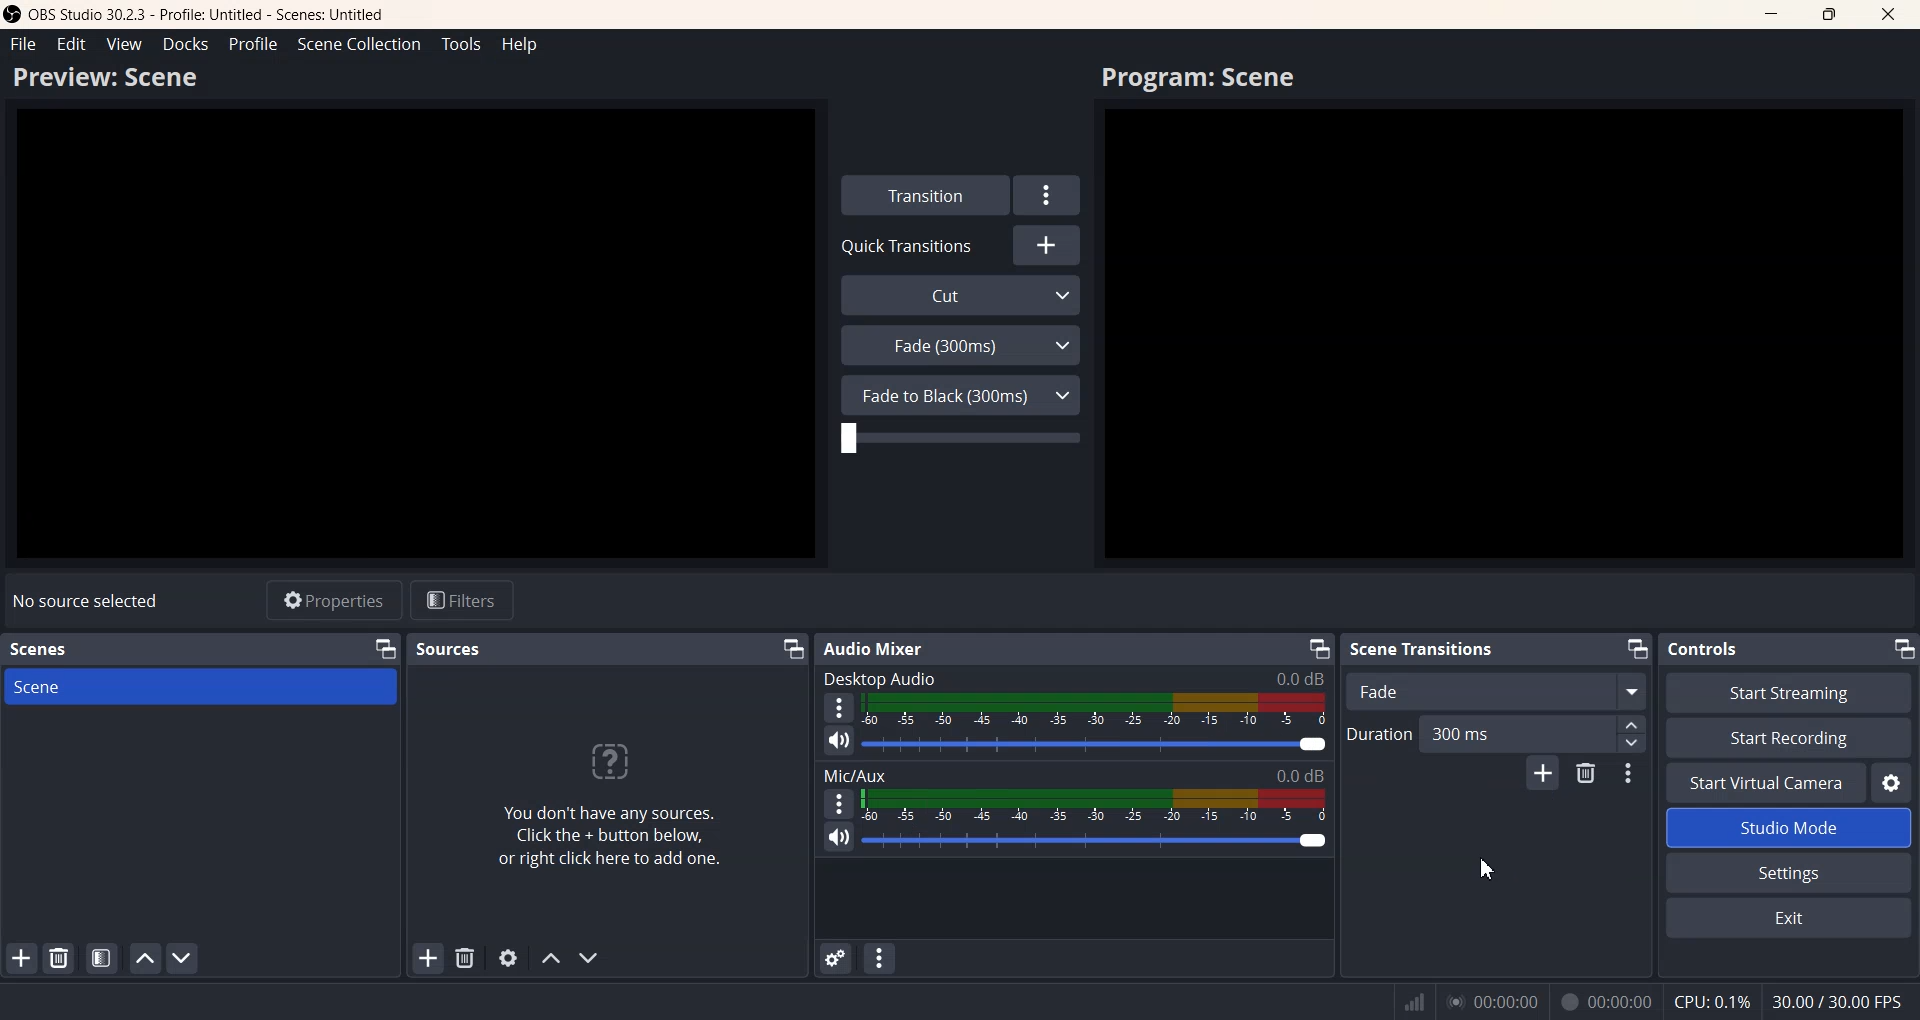  I want to click on Volume indicator, so click(1096, 708).